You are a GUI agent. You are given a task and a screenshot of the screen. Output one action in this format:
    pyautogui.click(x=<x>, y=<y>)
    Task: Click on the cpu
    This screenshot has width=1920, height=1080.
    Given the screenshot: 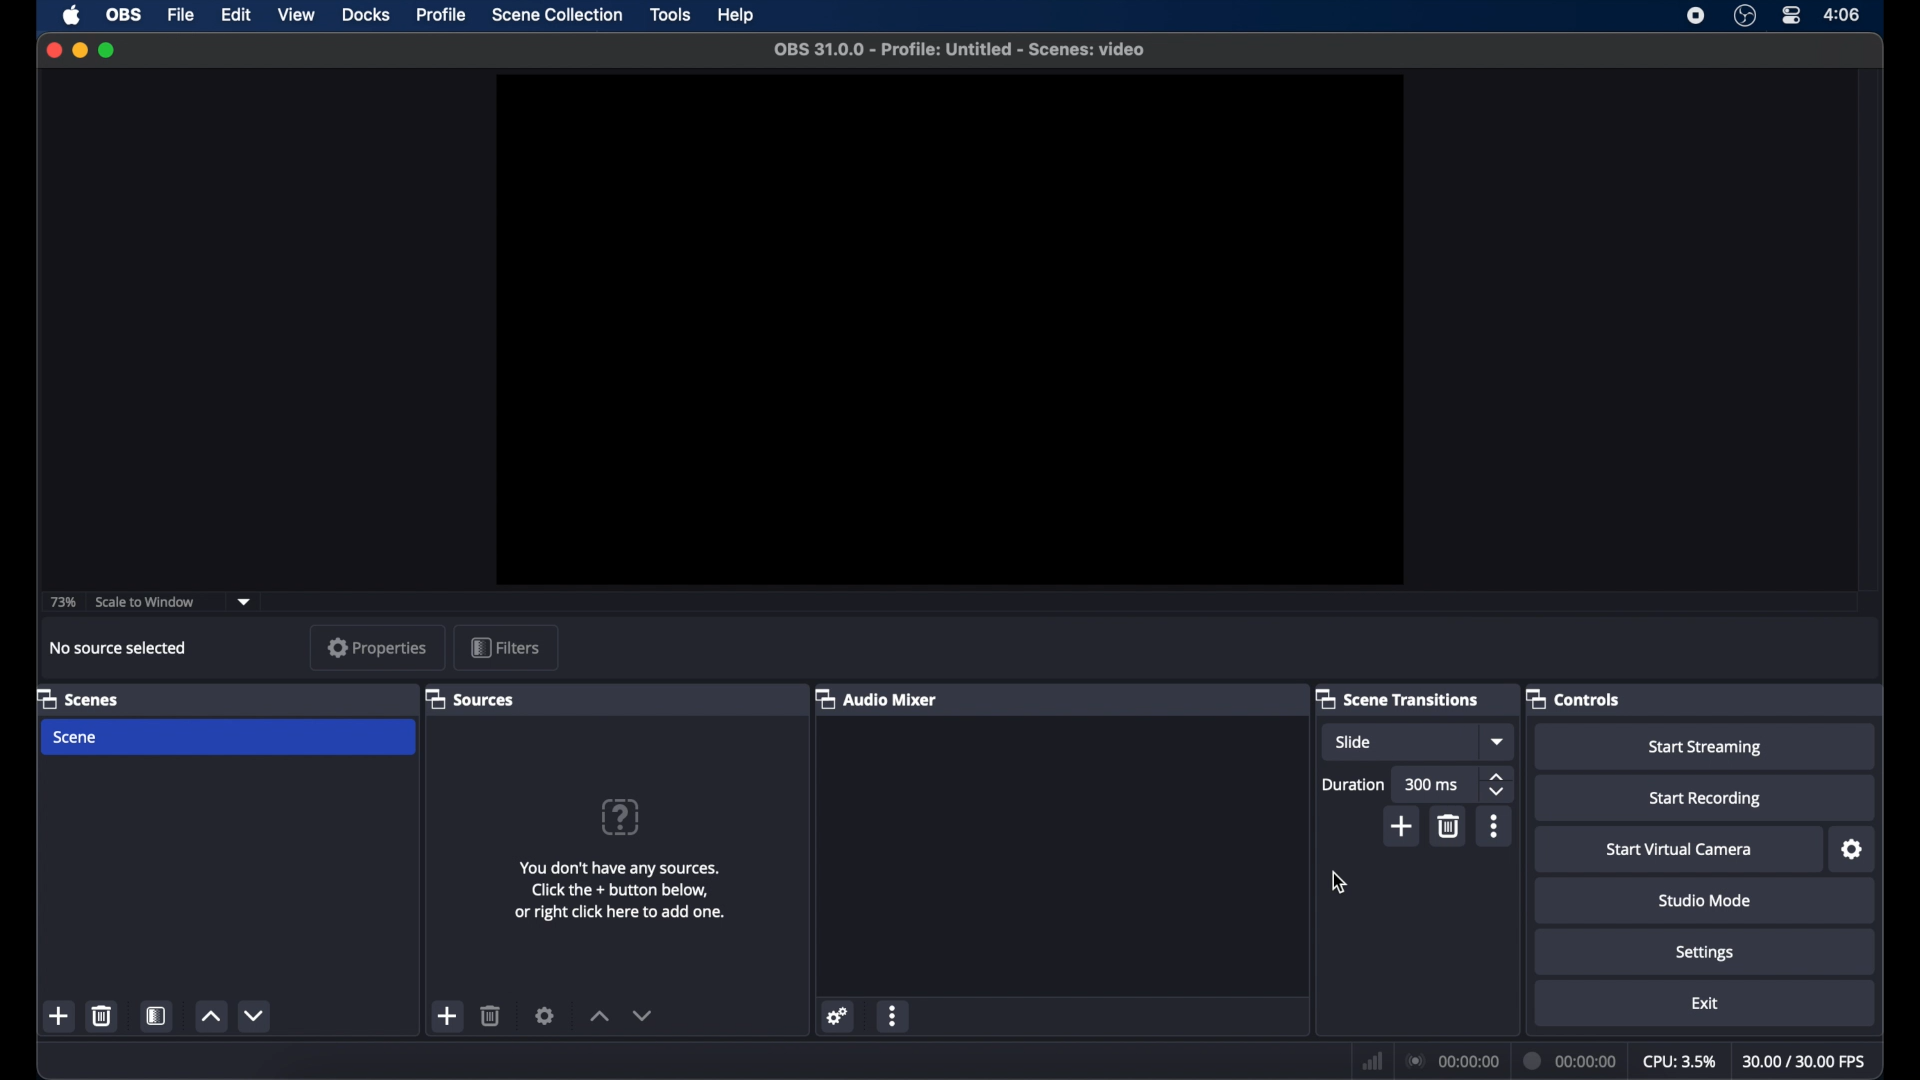 What is the action you would take?
    pyautogui.click(x=1680, y=1060)
    